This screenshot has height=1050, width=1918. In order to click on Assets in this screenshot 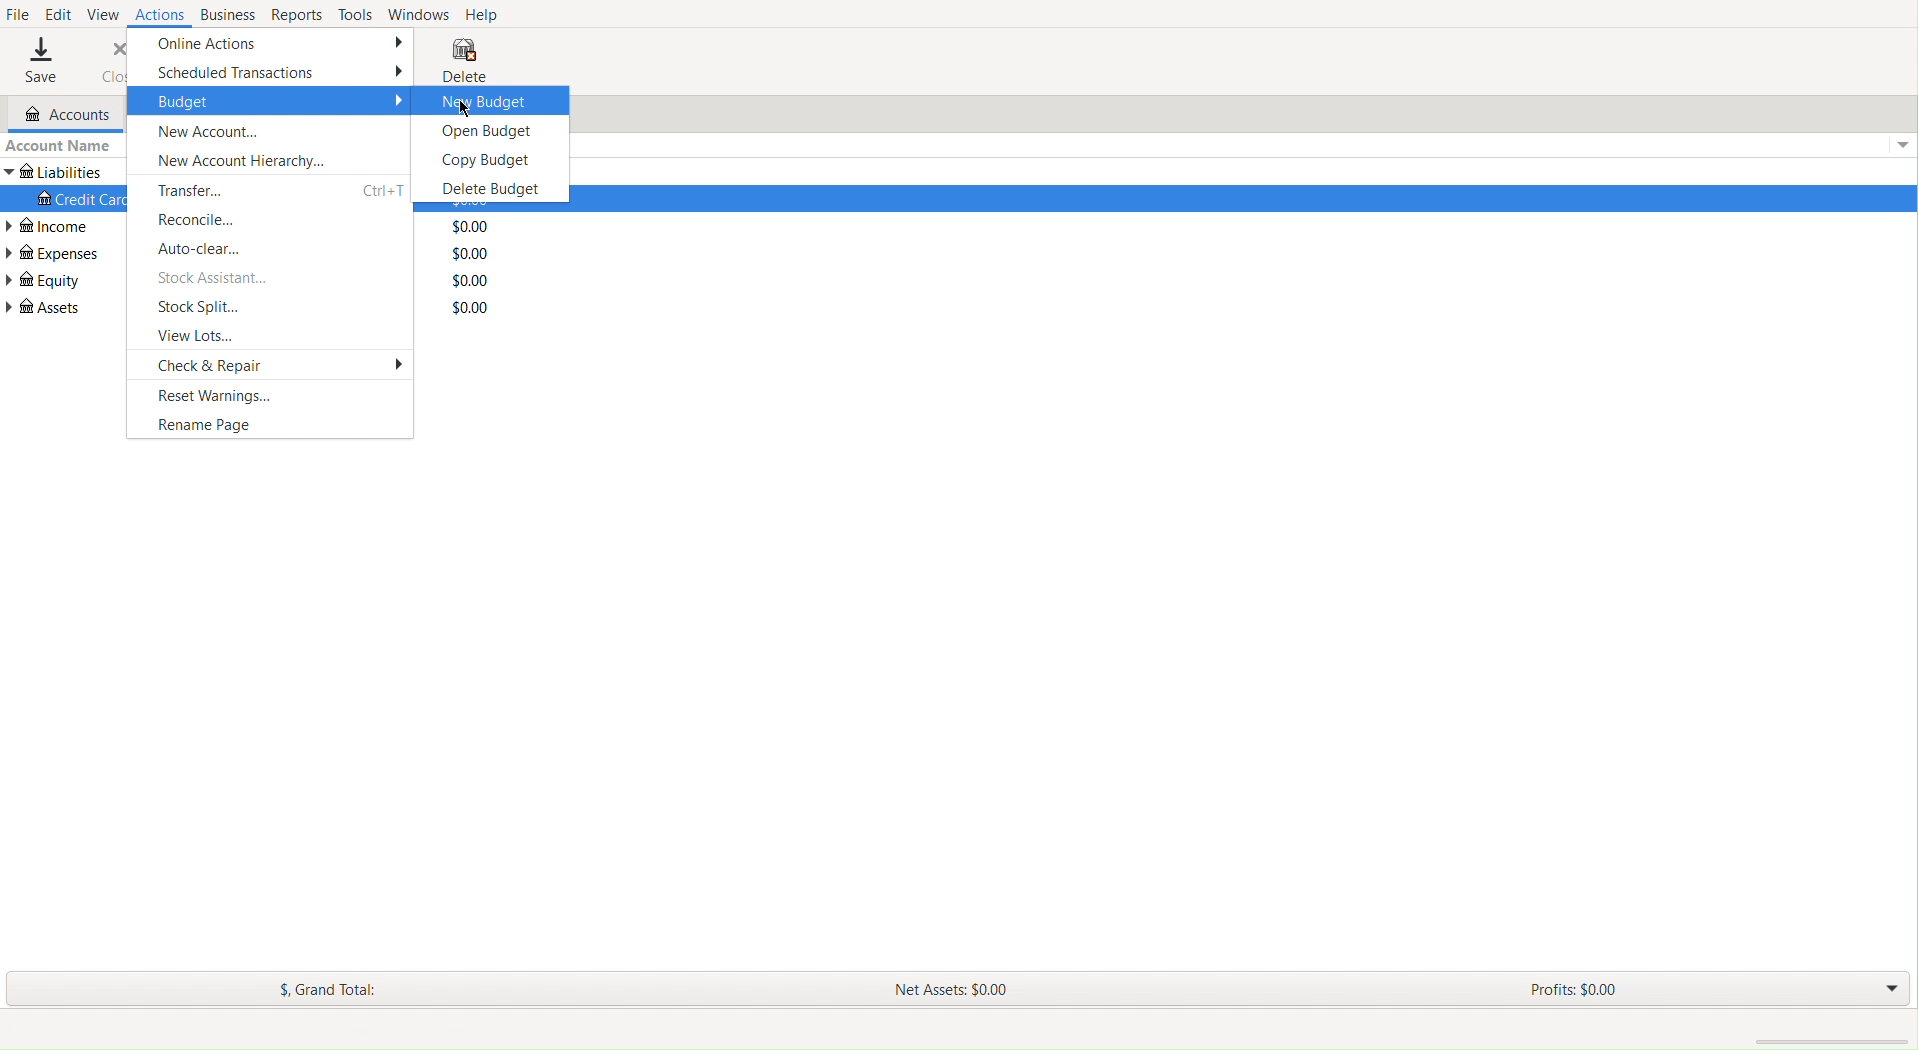, I will do `click(44, 313)`.